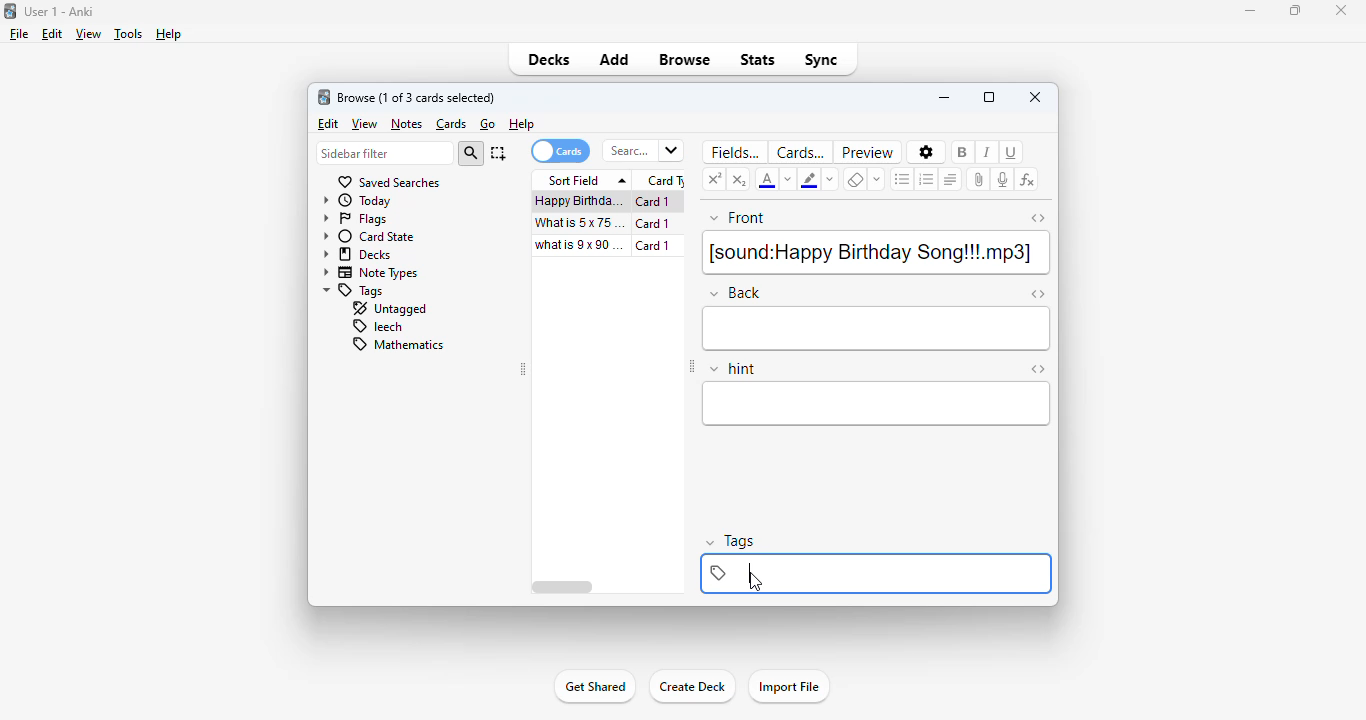 The height and width of the screenshot is (720, 1366). Describe the element at coordinates (524, 370) in the screenshot. I see `toggle sidebar` at that location.